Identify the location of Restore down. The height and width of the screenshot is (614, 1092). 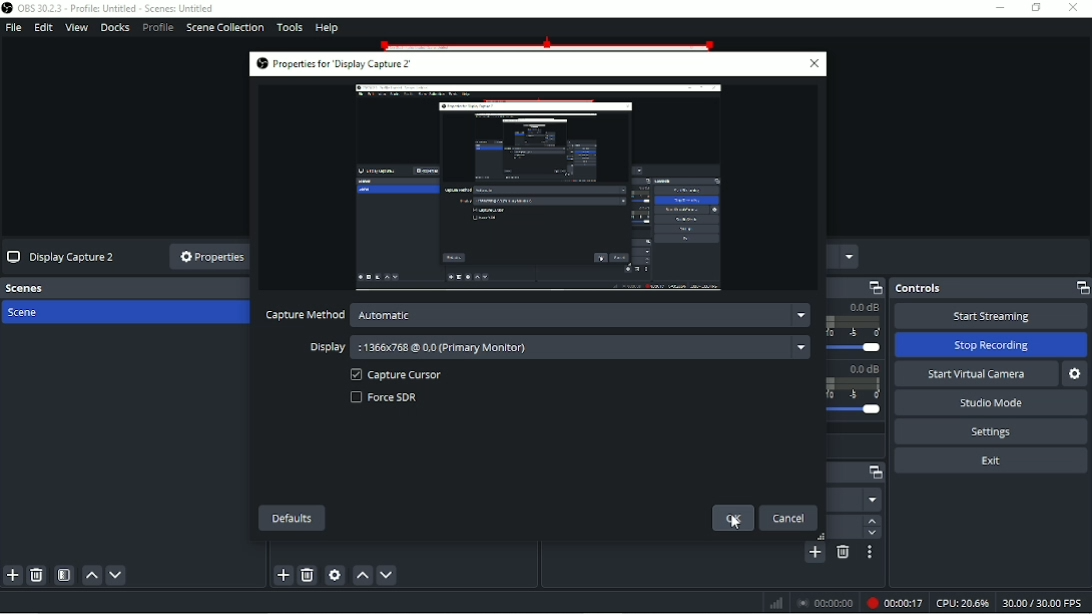
(1036, 8).